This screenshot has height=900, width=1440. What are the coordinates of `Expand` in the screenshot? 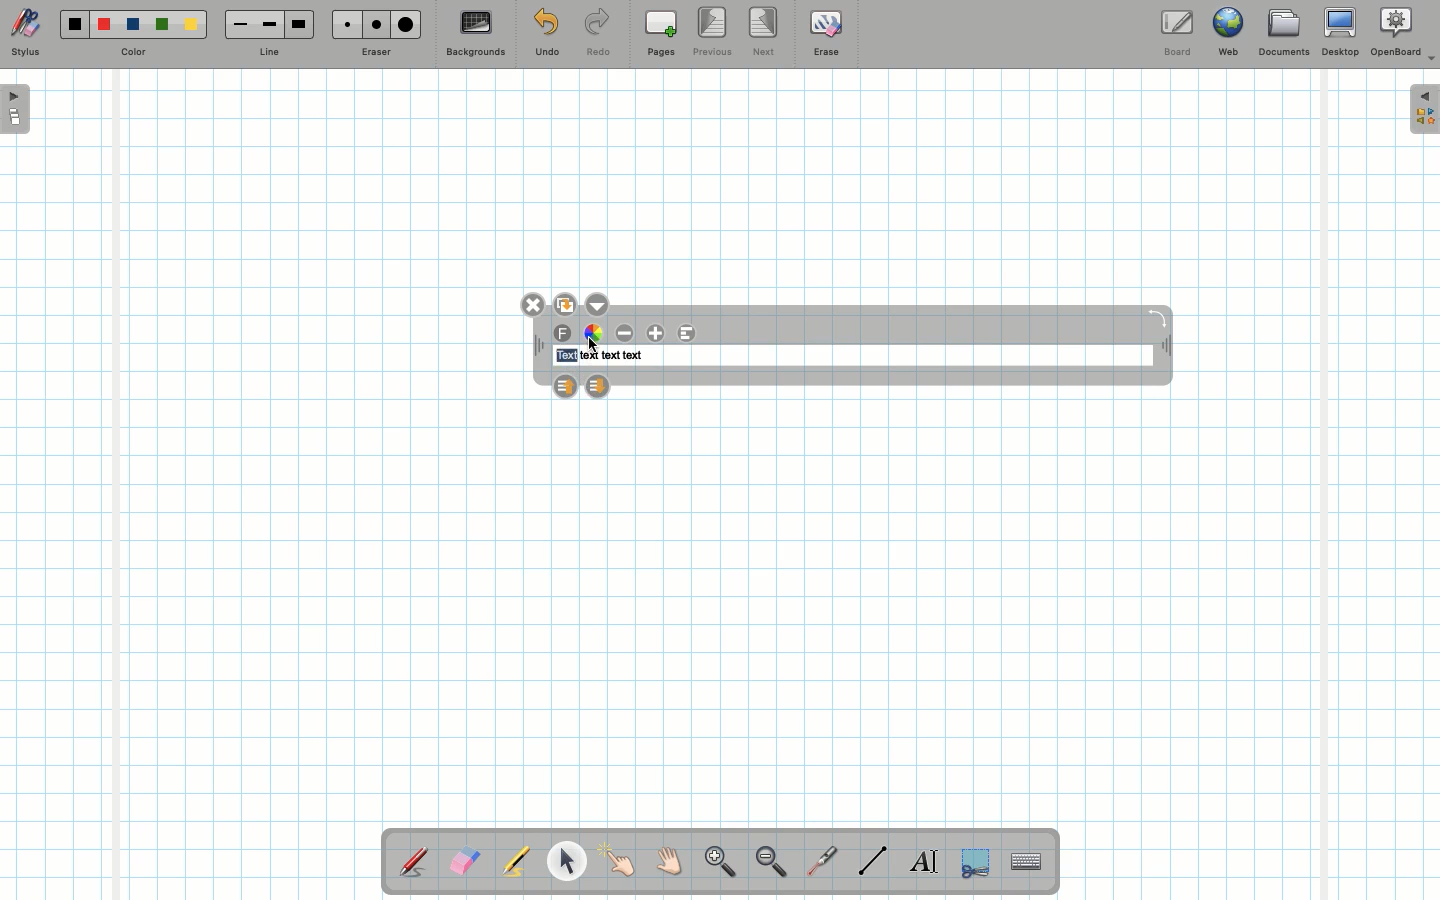 It's located at (1424, 109).